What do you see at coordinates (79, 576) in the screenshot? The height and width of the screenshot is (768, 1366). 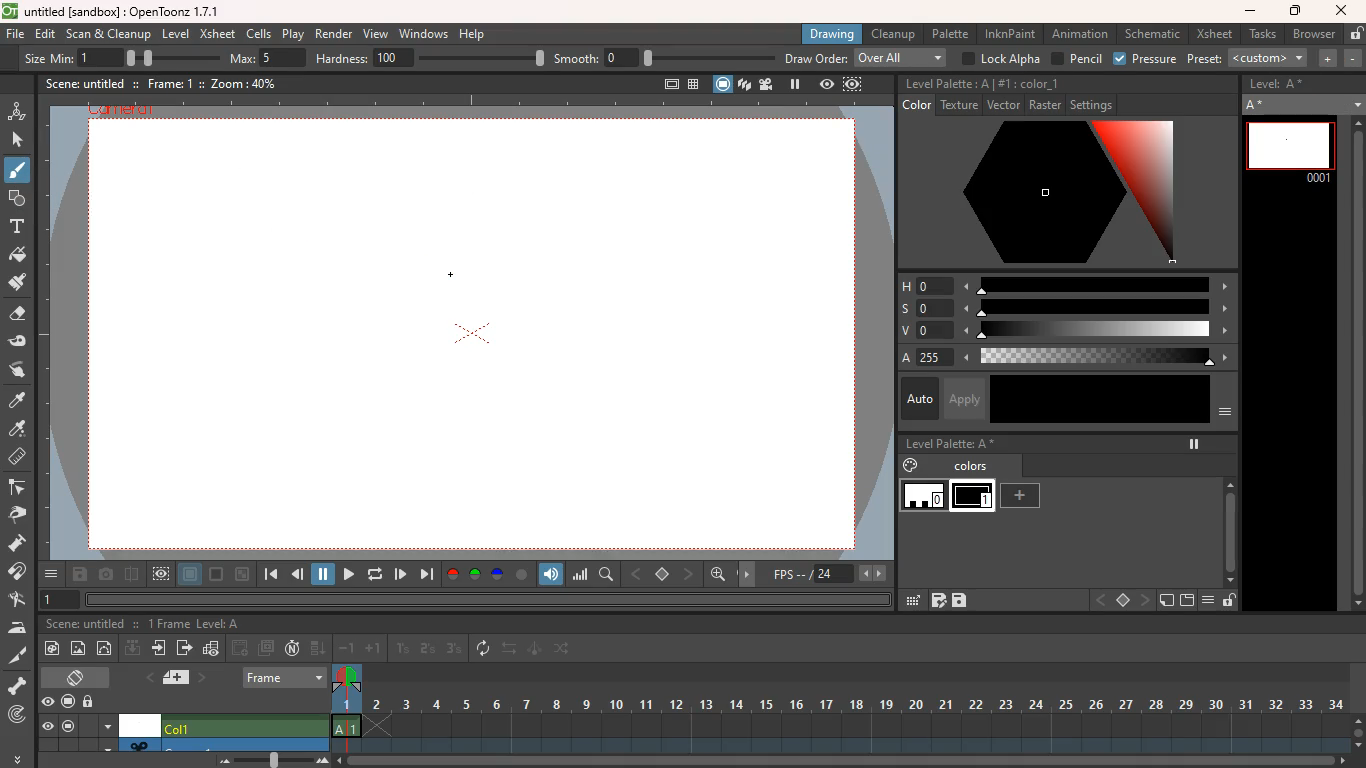 I see `save` at bounding box center [79, 576].